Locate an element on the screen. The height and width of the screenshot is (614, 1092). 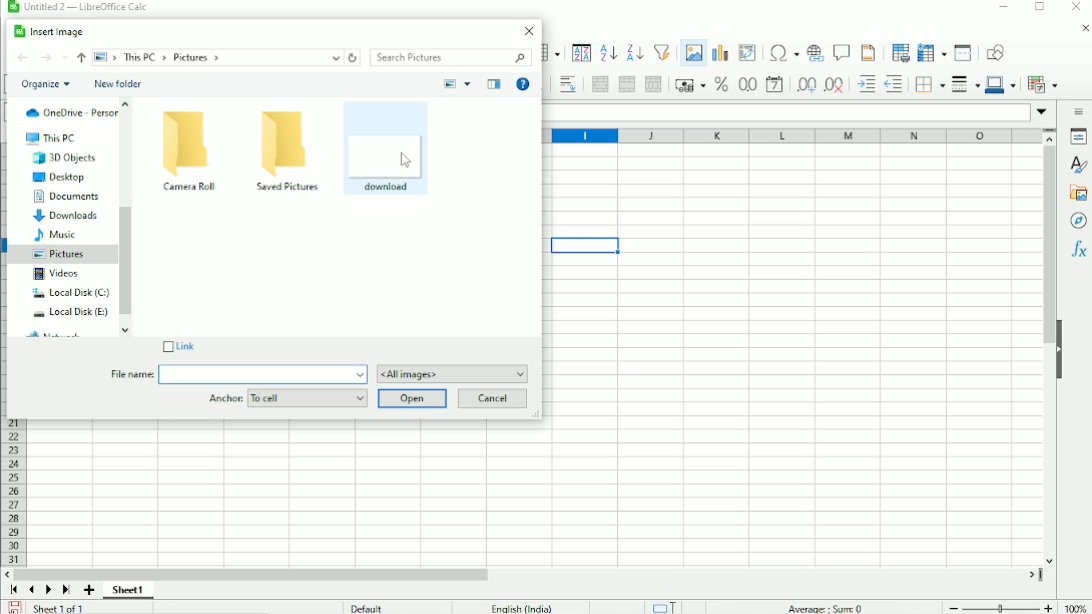
Local Disk (E:) is located at coordinates (70, 310).